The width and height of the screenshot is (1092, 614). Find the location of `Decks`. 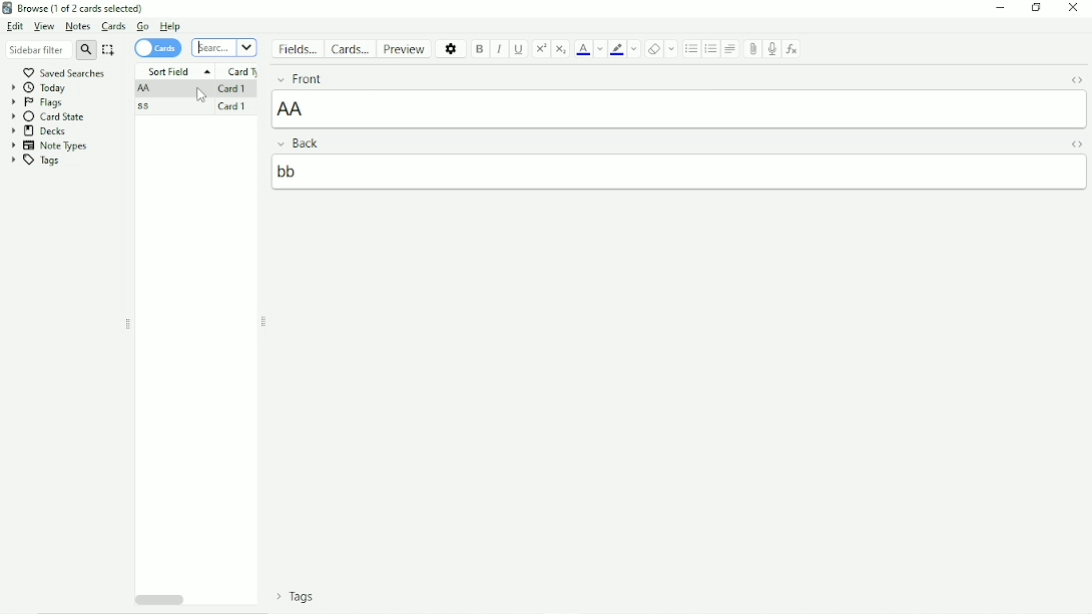

Decks is located at coordinates (41, 131).